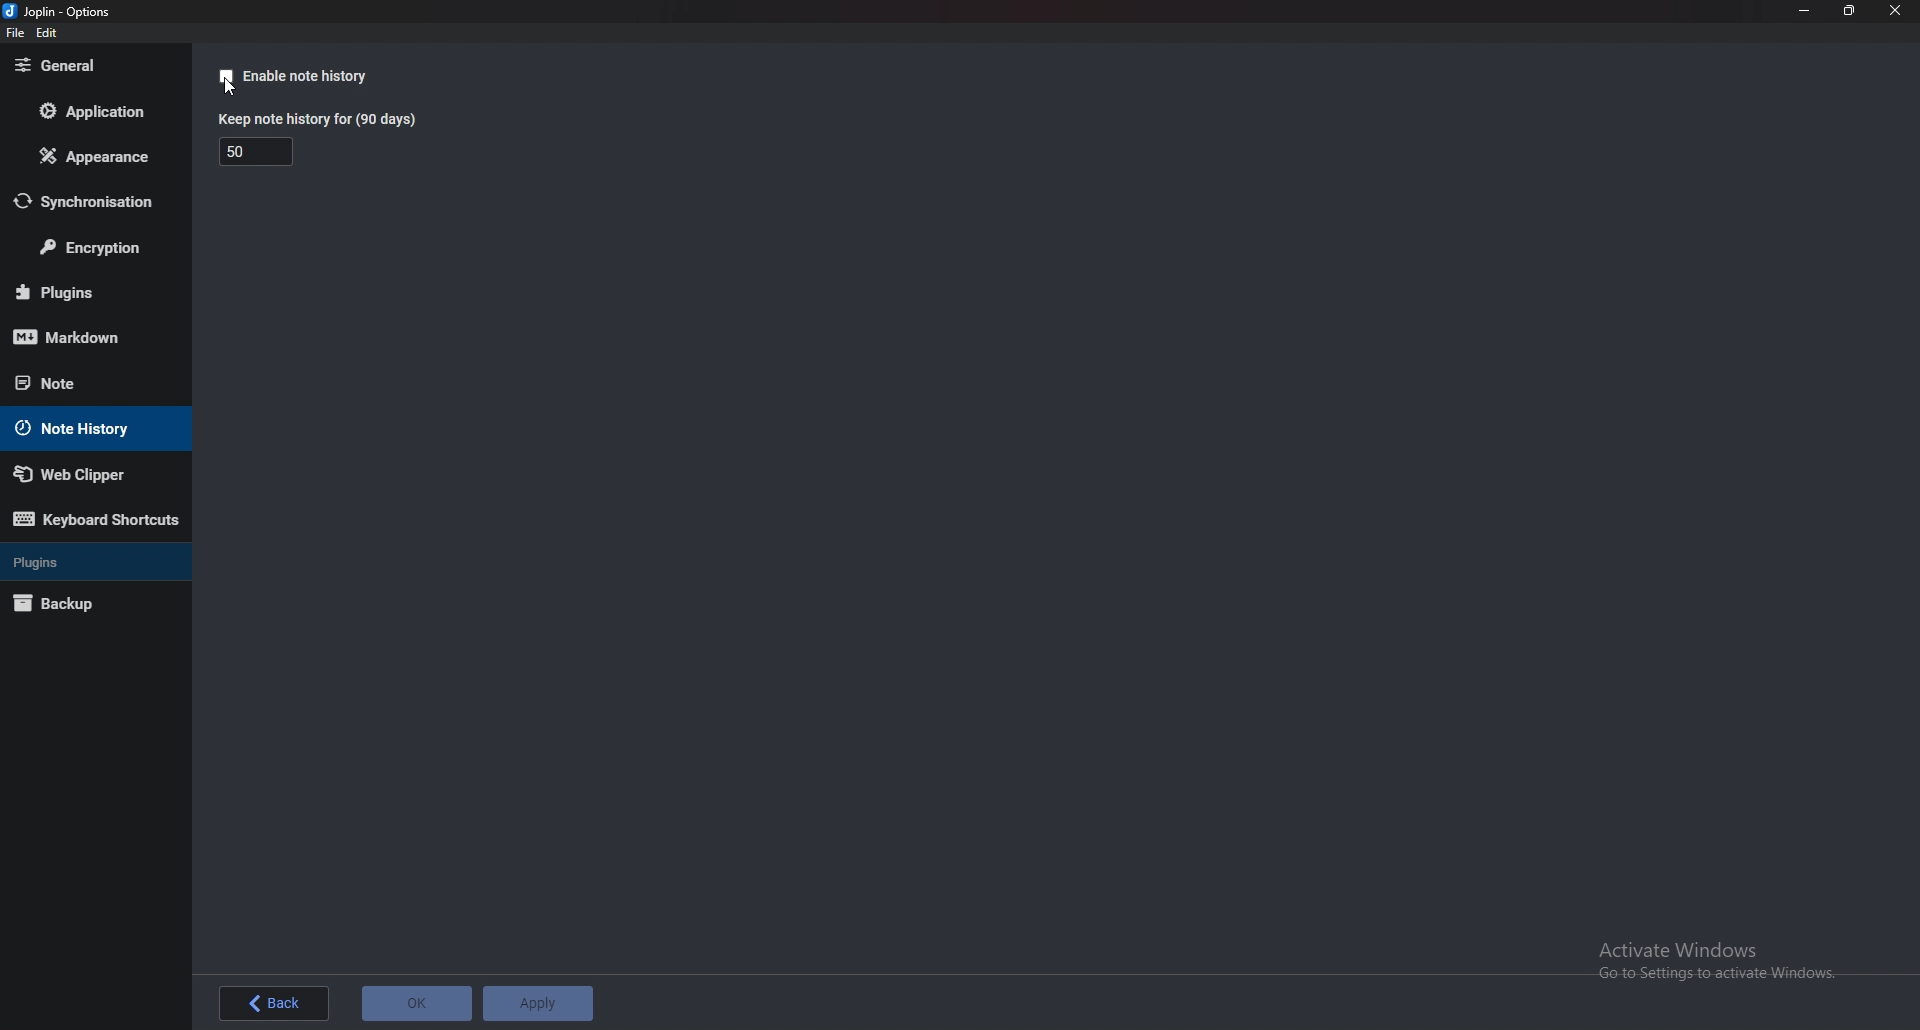 This screenshot has width=1920, height=1030. What do you see at coordinates (1896, 10) in the screenshot?
I see `close` at bounding box center [1896, 10].